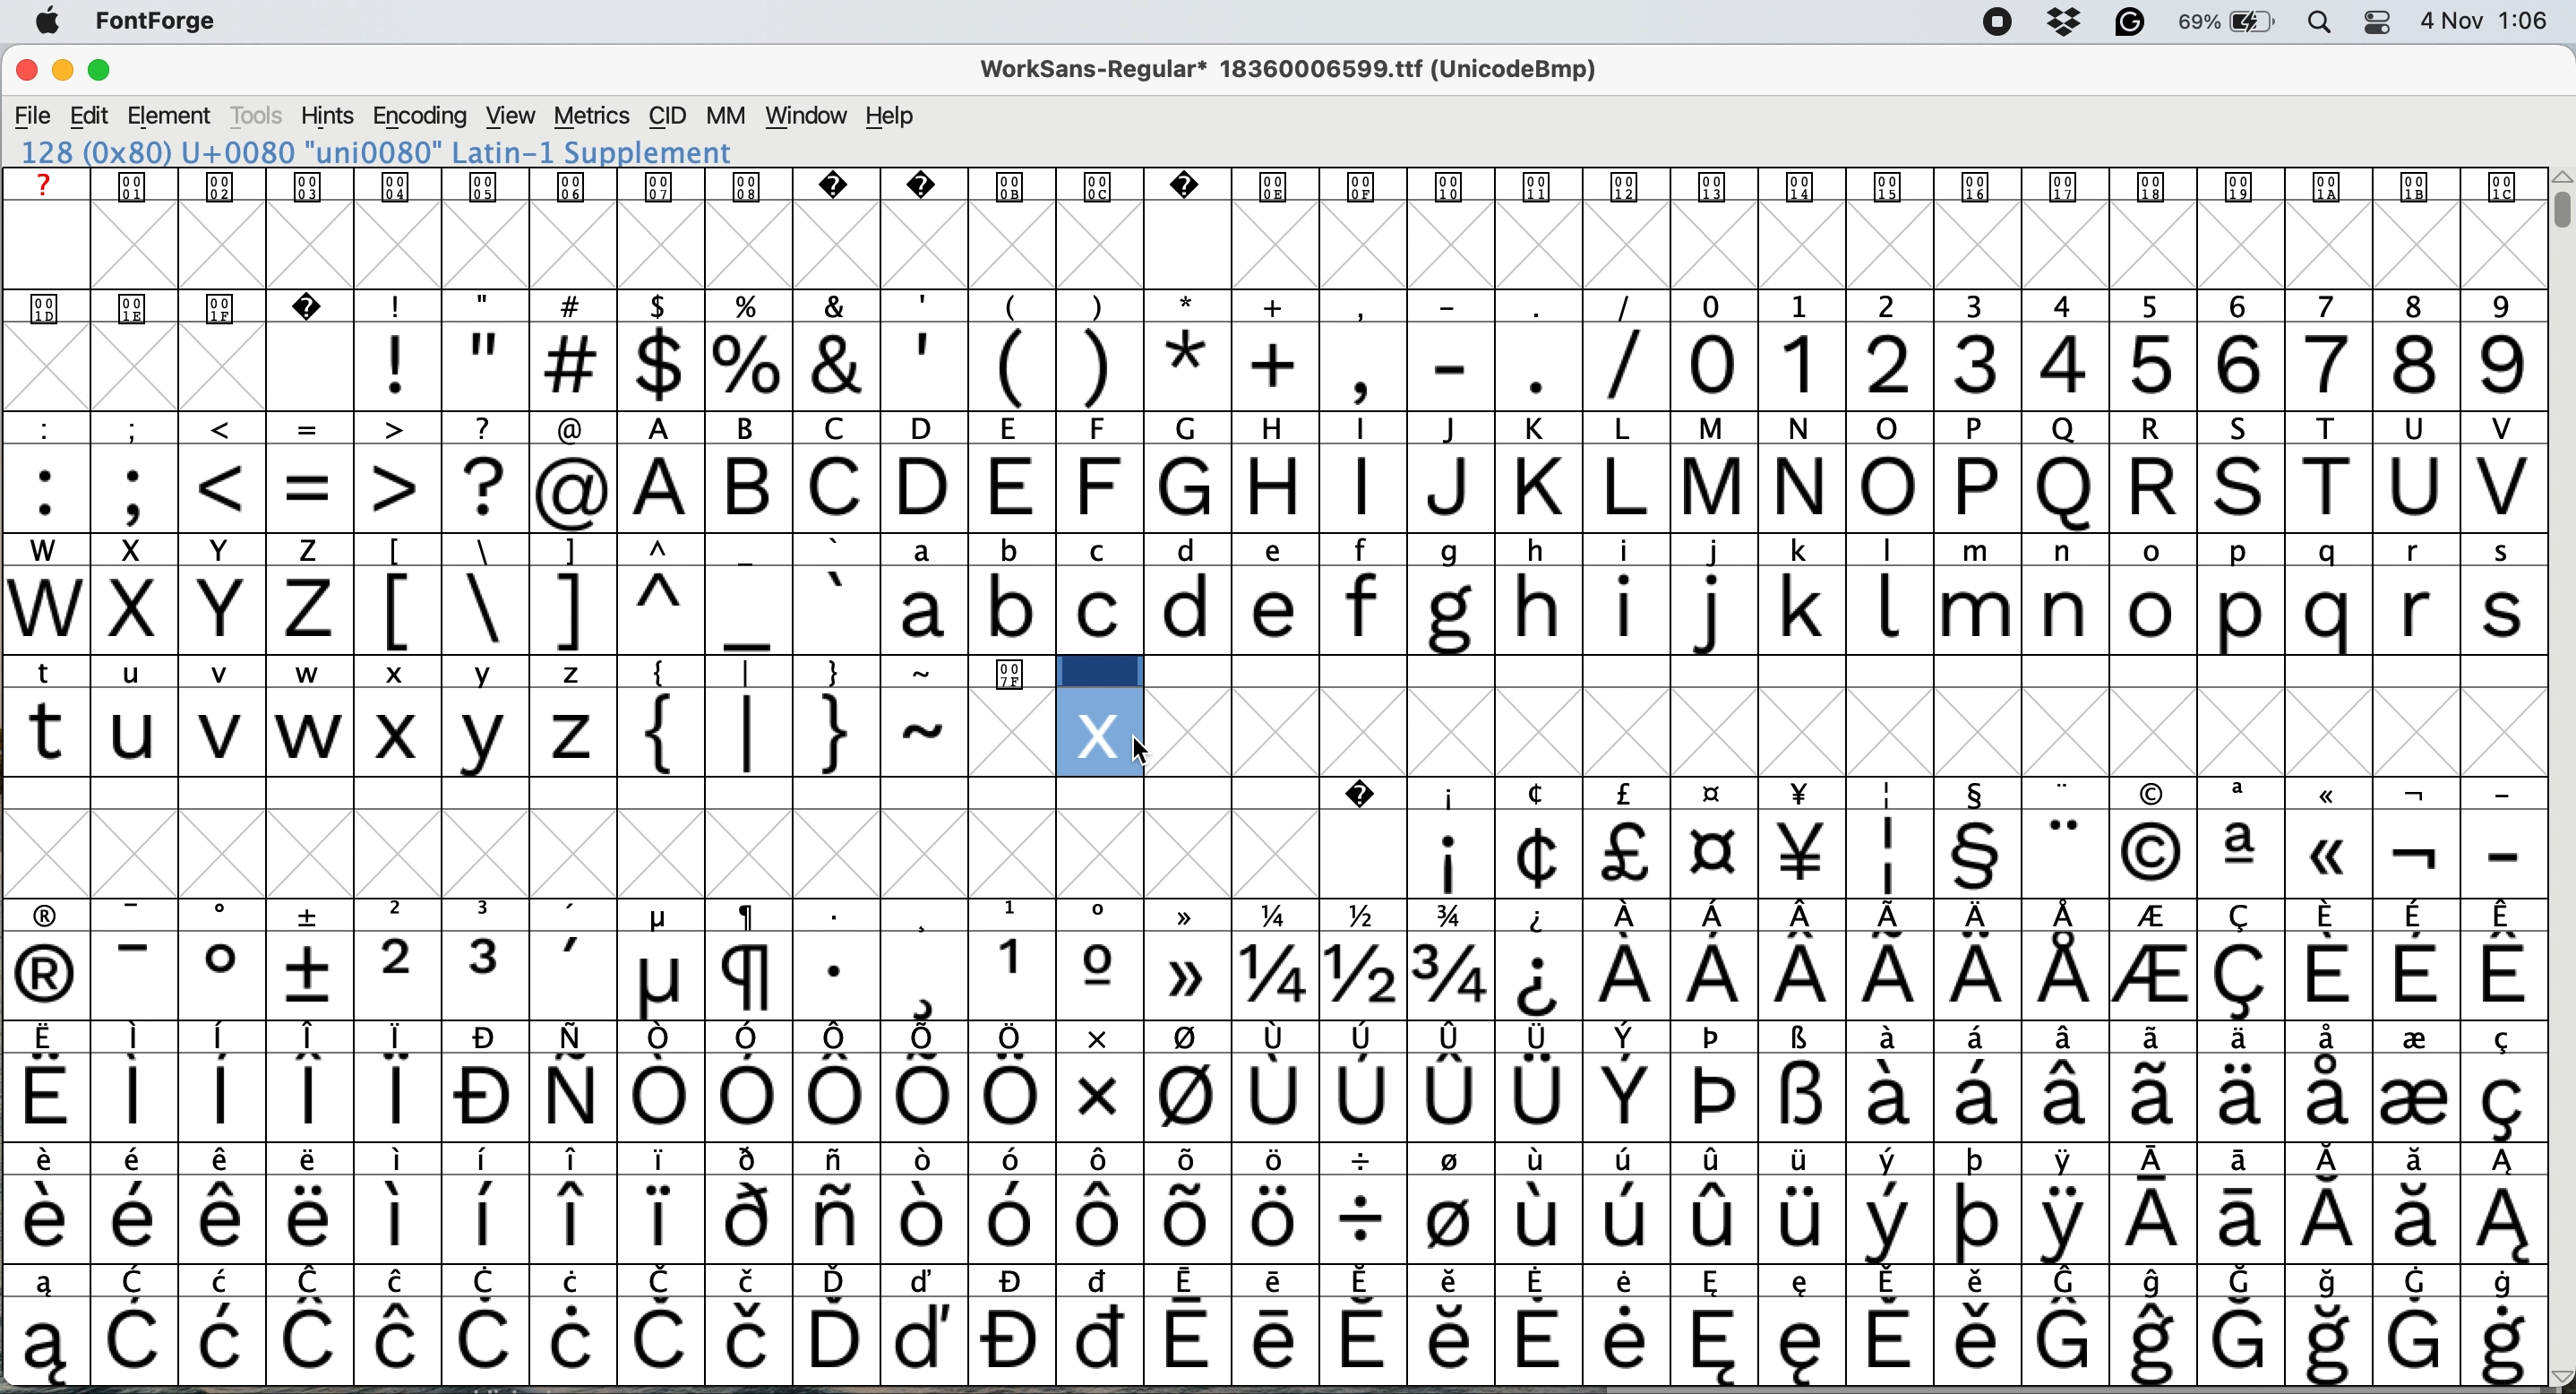 The height and width of the screenshot is (1394, 2576). I want to click on special characters, so click(1270, 977).